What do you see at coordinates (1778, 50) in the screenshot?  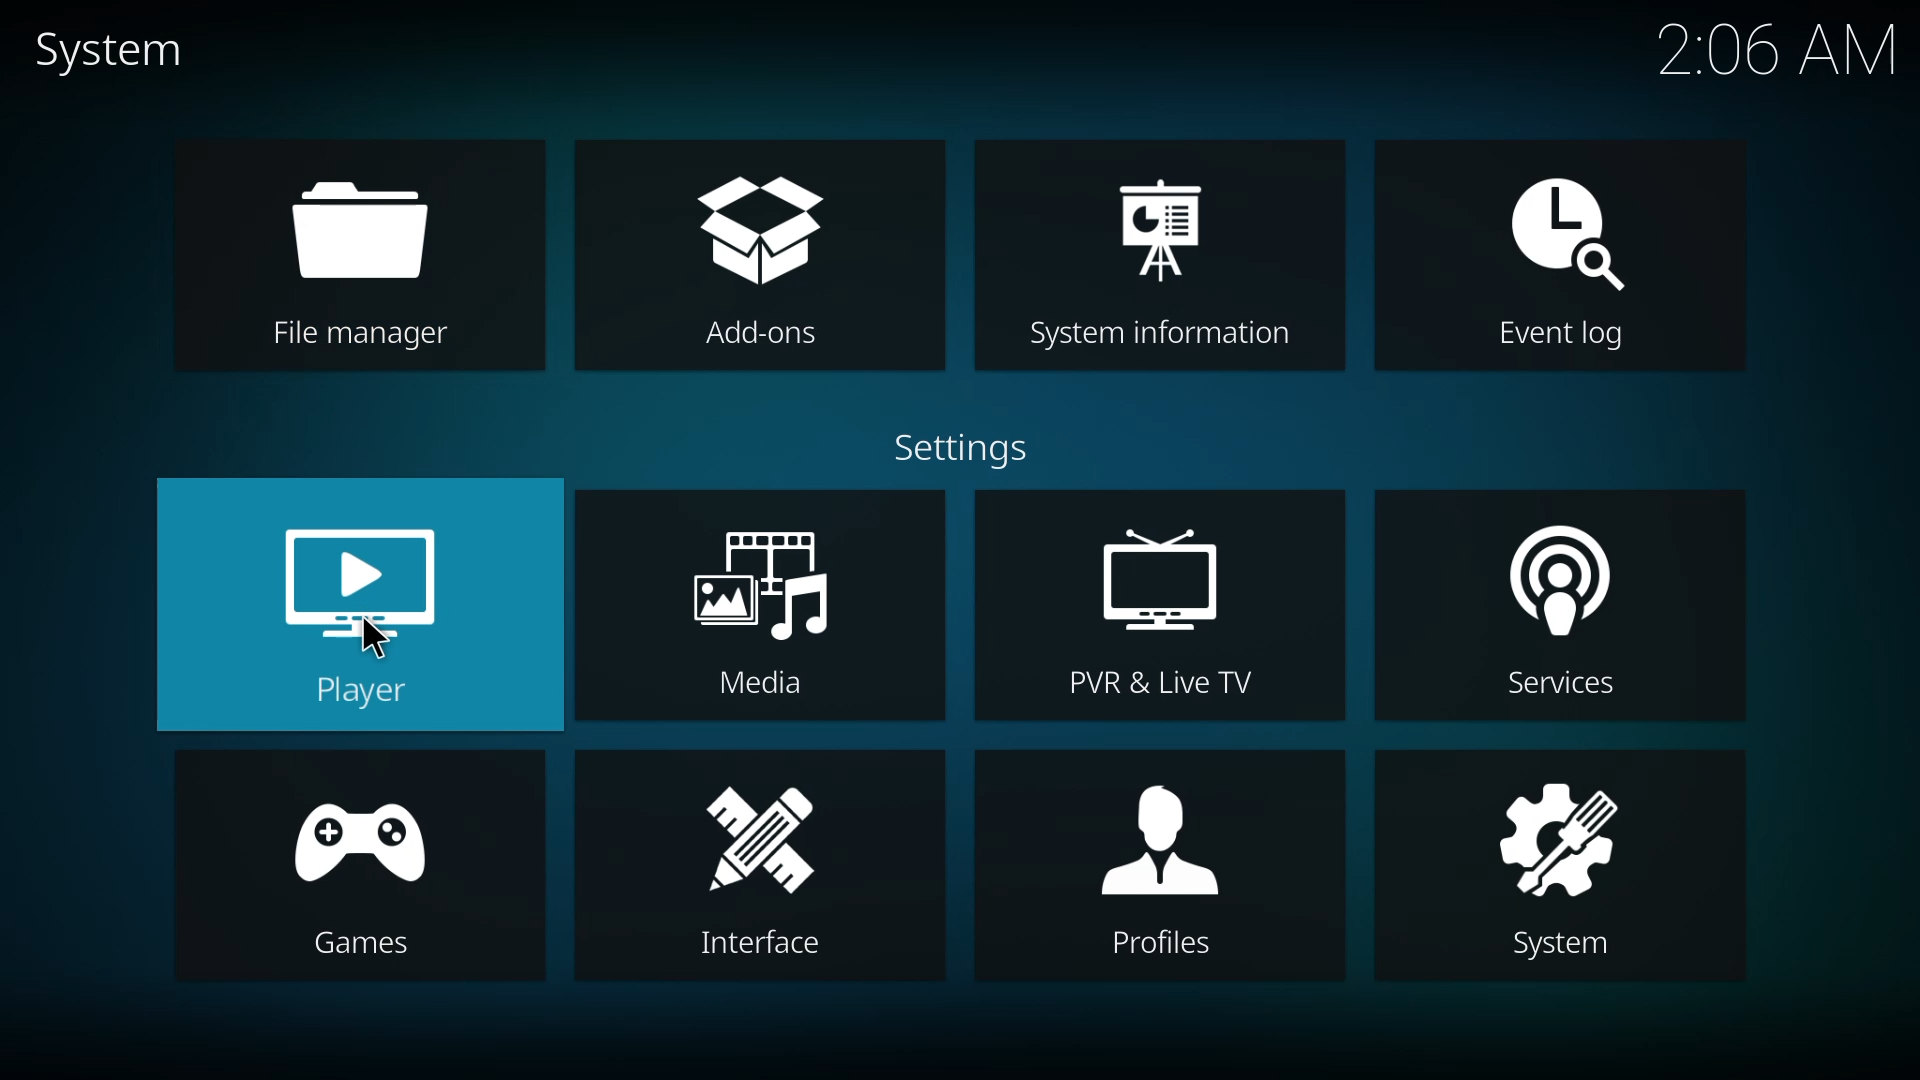 I see `time` at bounding box center [1778, 50].